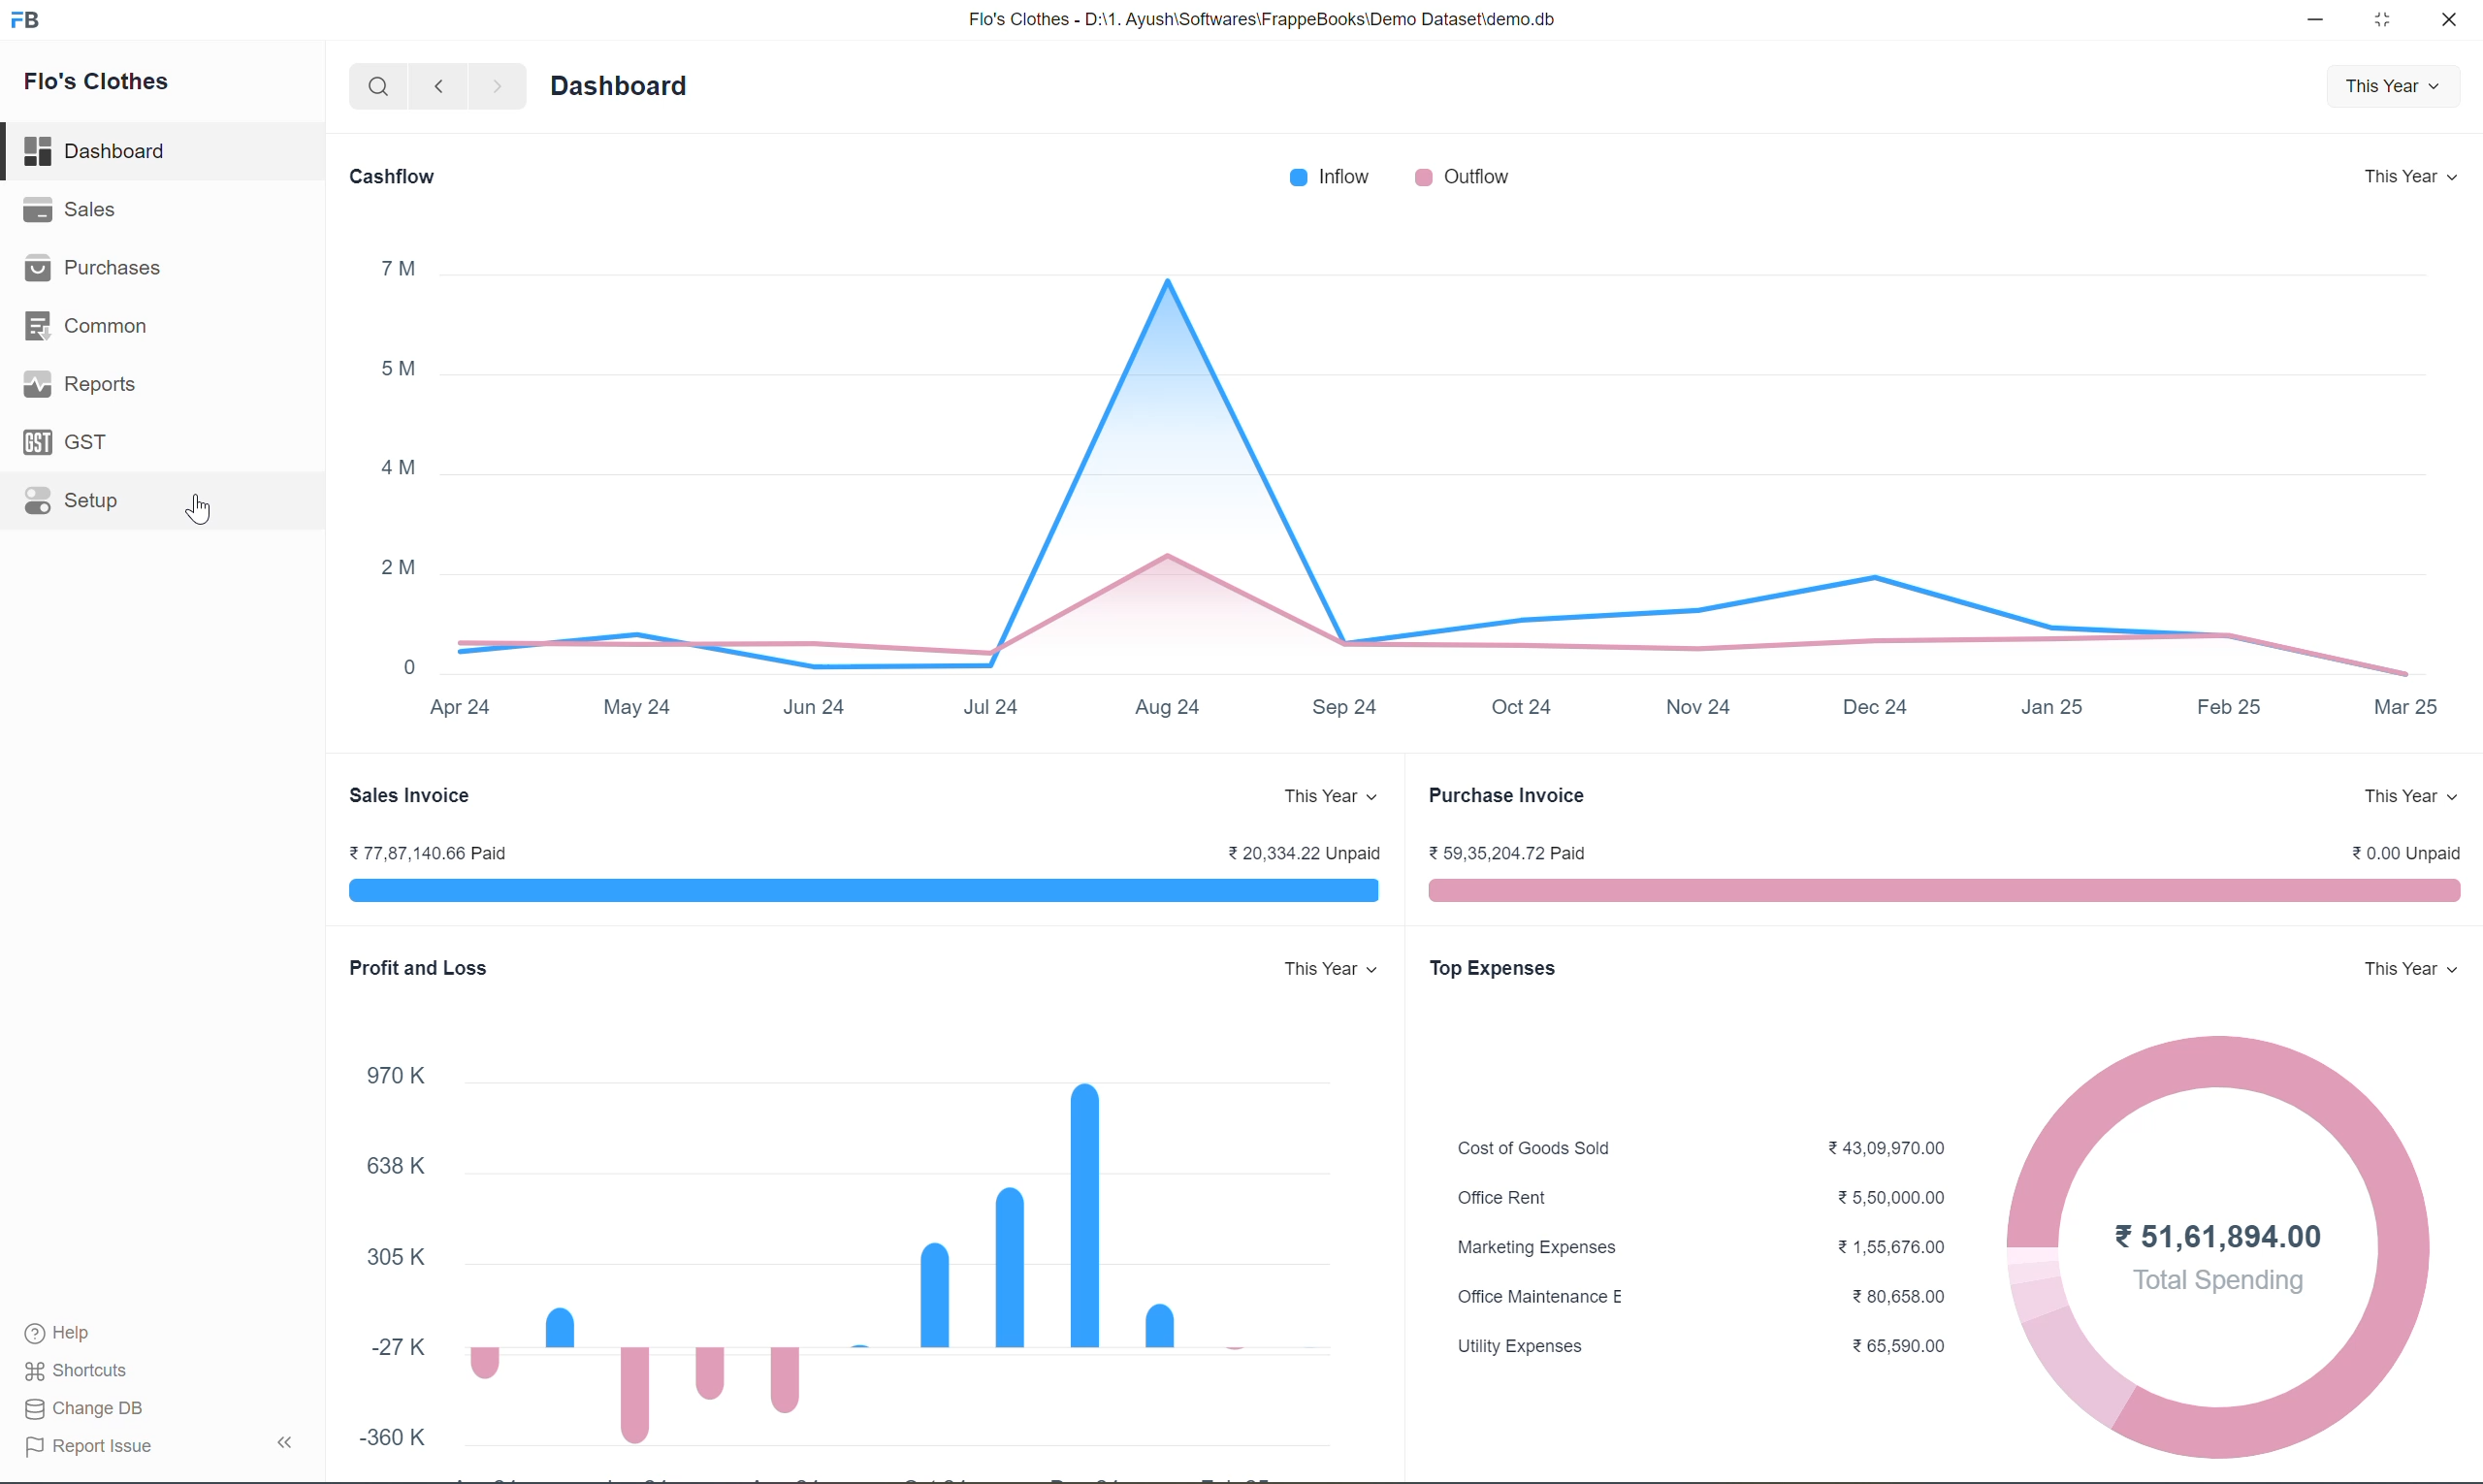 This screenshot has height=1484, width=2483. Describe the element at coordinates (2448, 18) in the screenshot. I see `close` at that location.